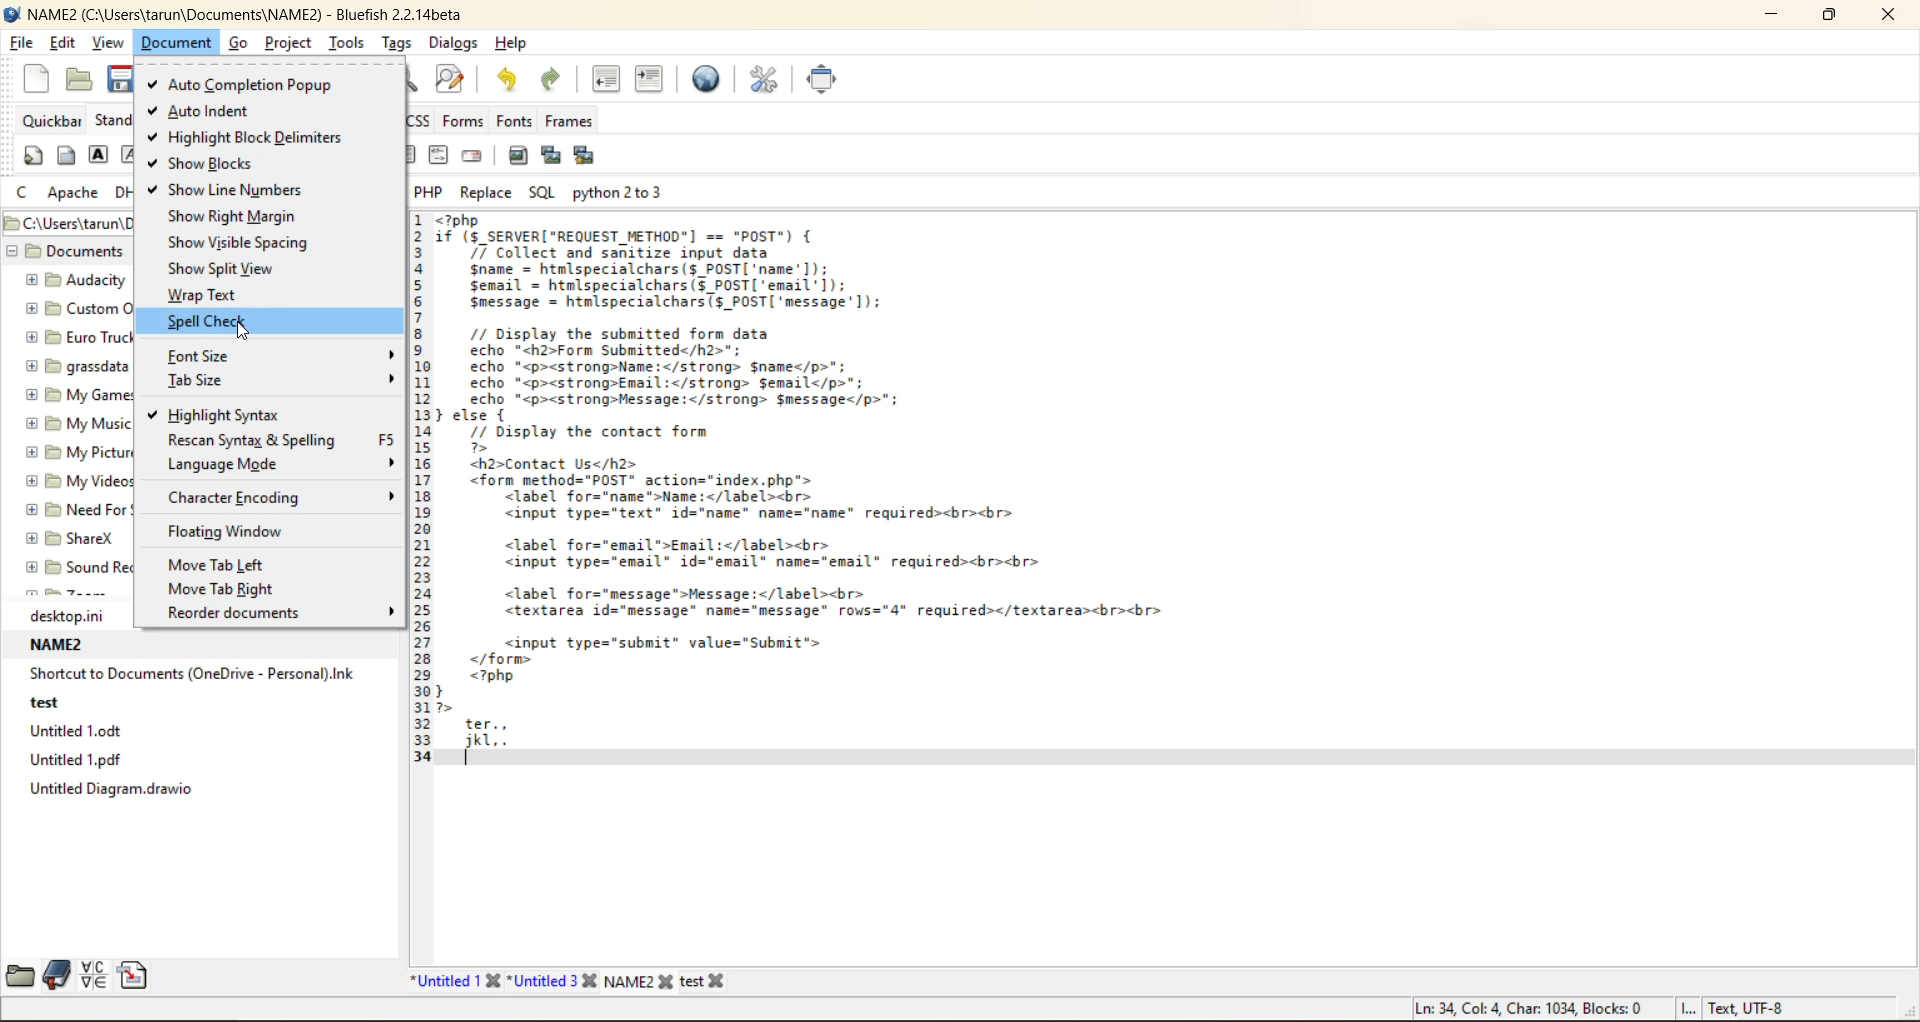 The width and height of the screenshot is (1920, 1022). I want to click on quickstart, so click(33, 154).